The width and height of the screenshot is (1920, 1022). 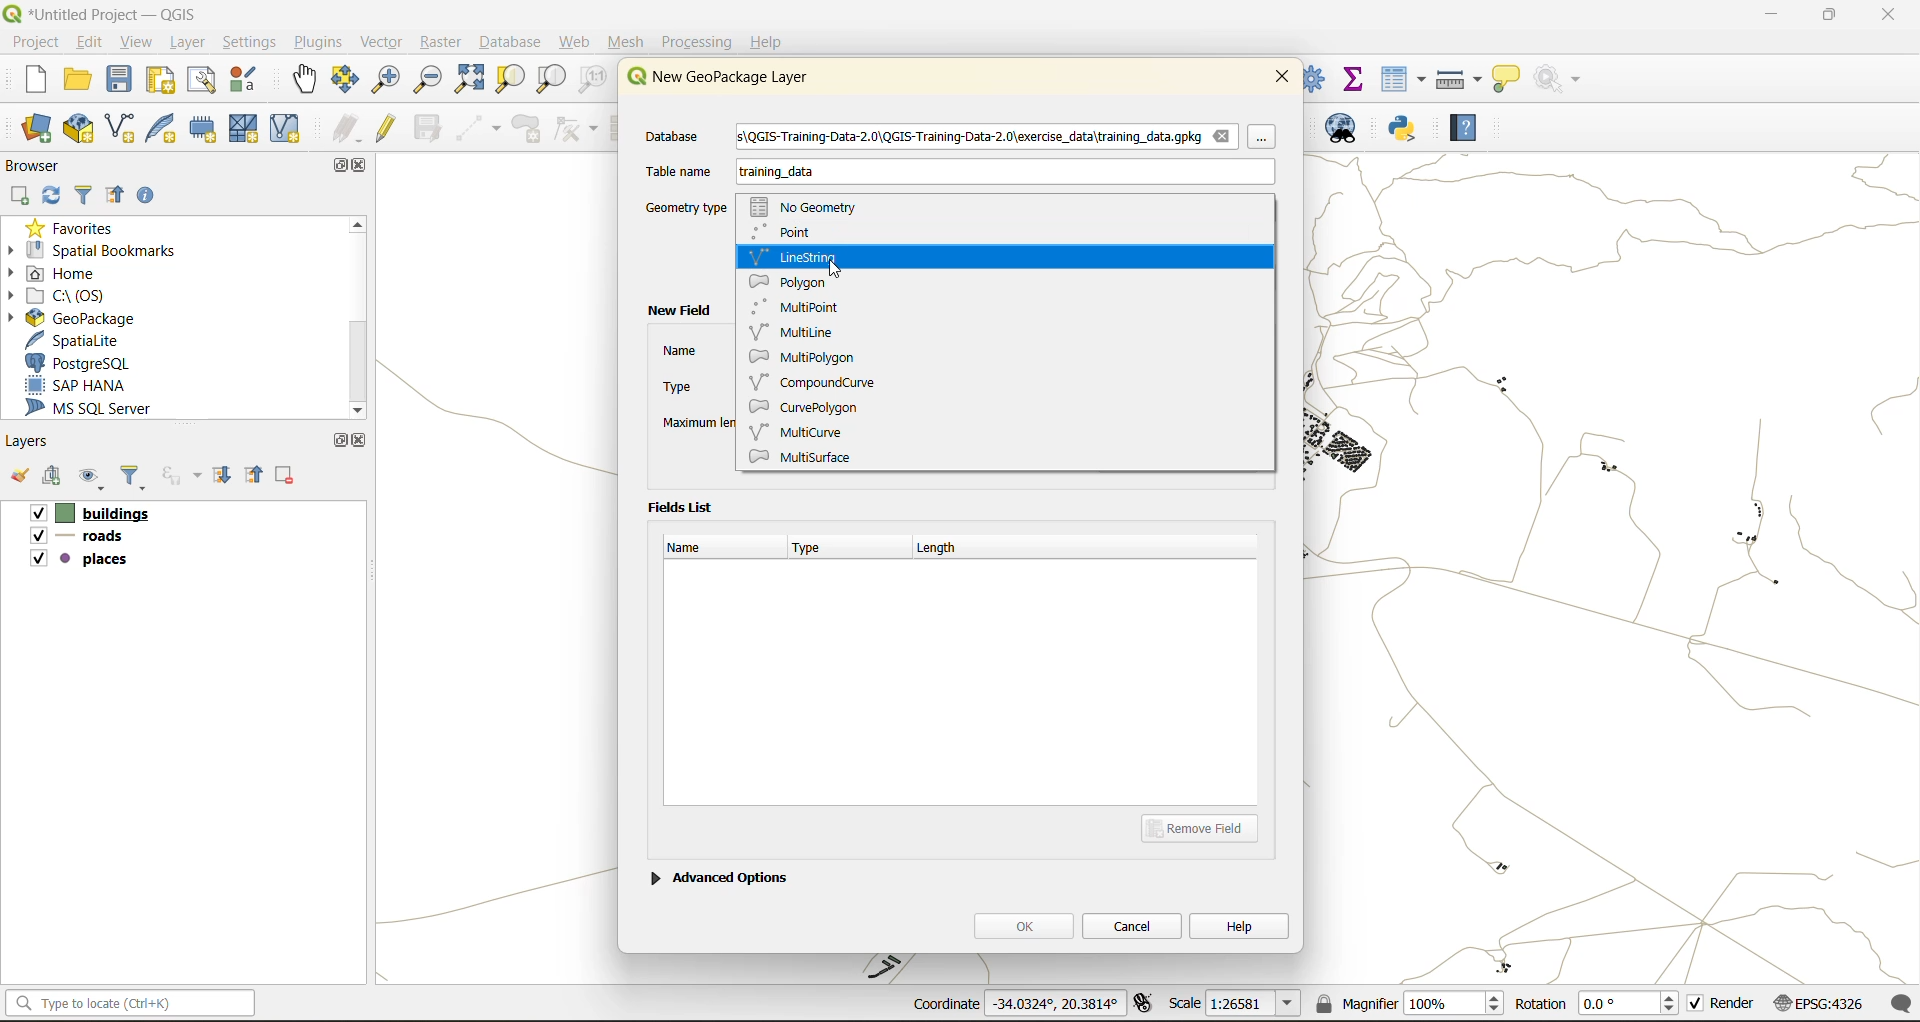 I want to click on statistical summary, so click(x=1355, y=77).